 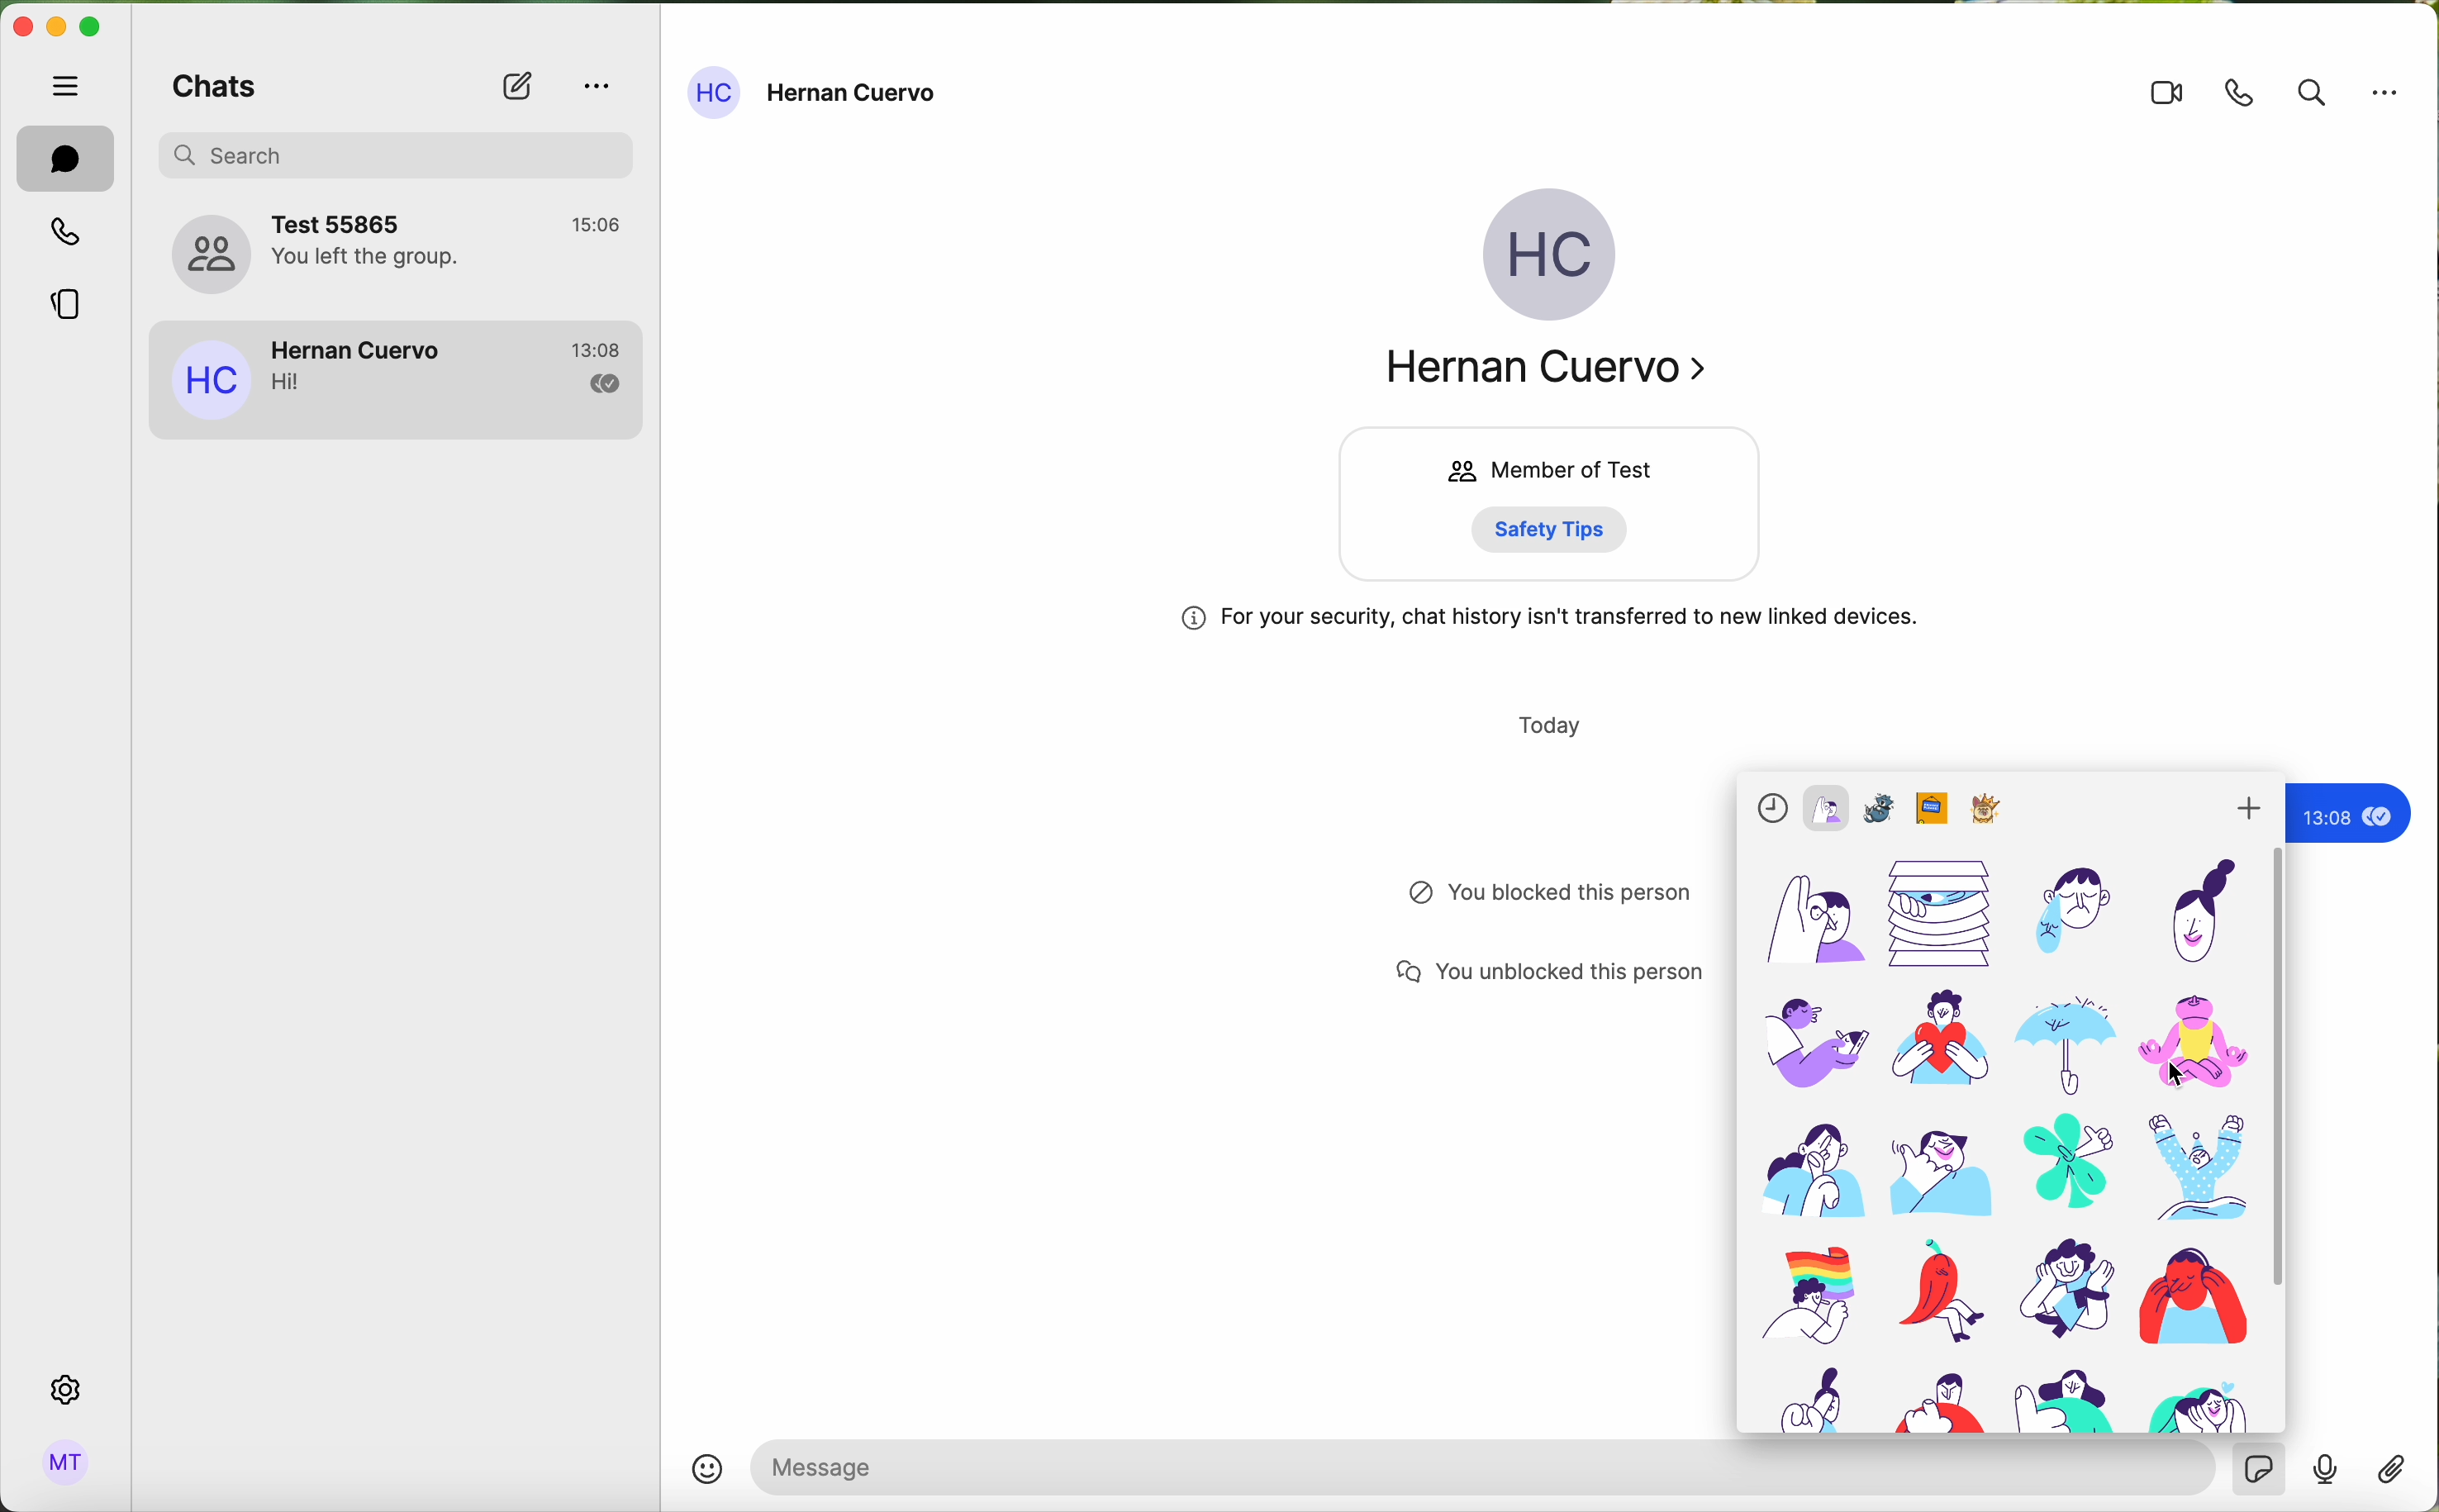 I want to click on cursor, so click(x=2172, y=1074).